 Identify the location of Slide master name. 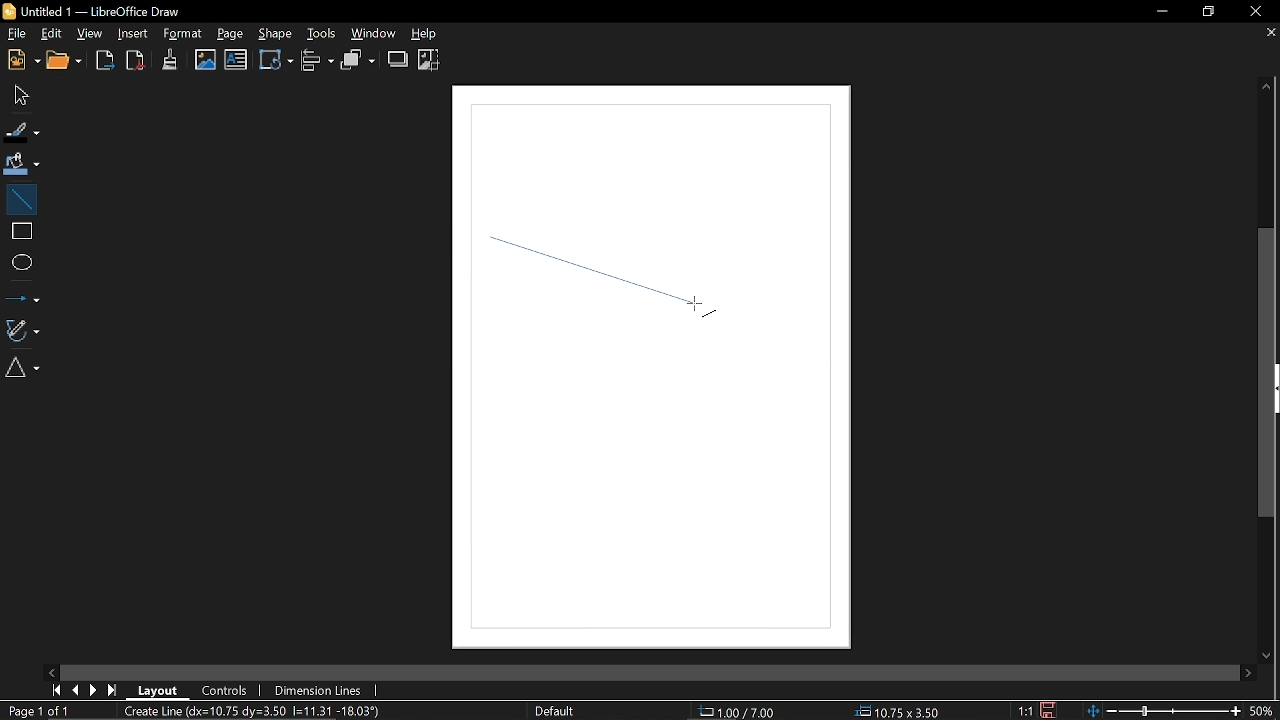
(572, 710).